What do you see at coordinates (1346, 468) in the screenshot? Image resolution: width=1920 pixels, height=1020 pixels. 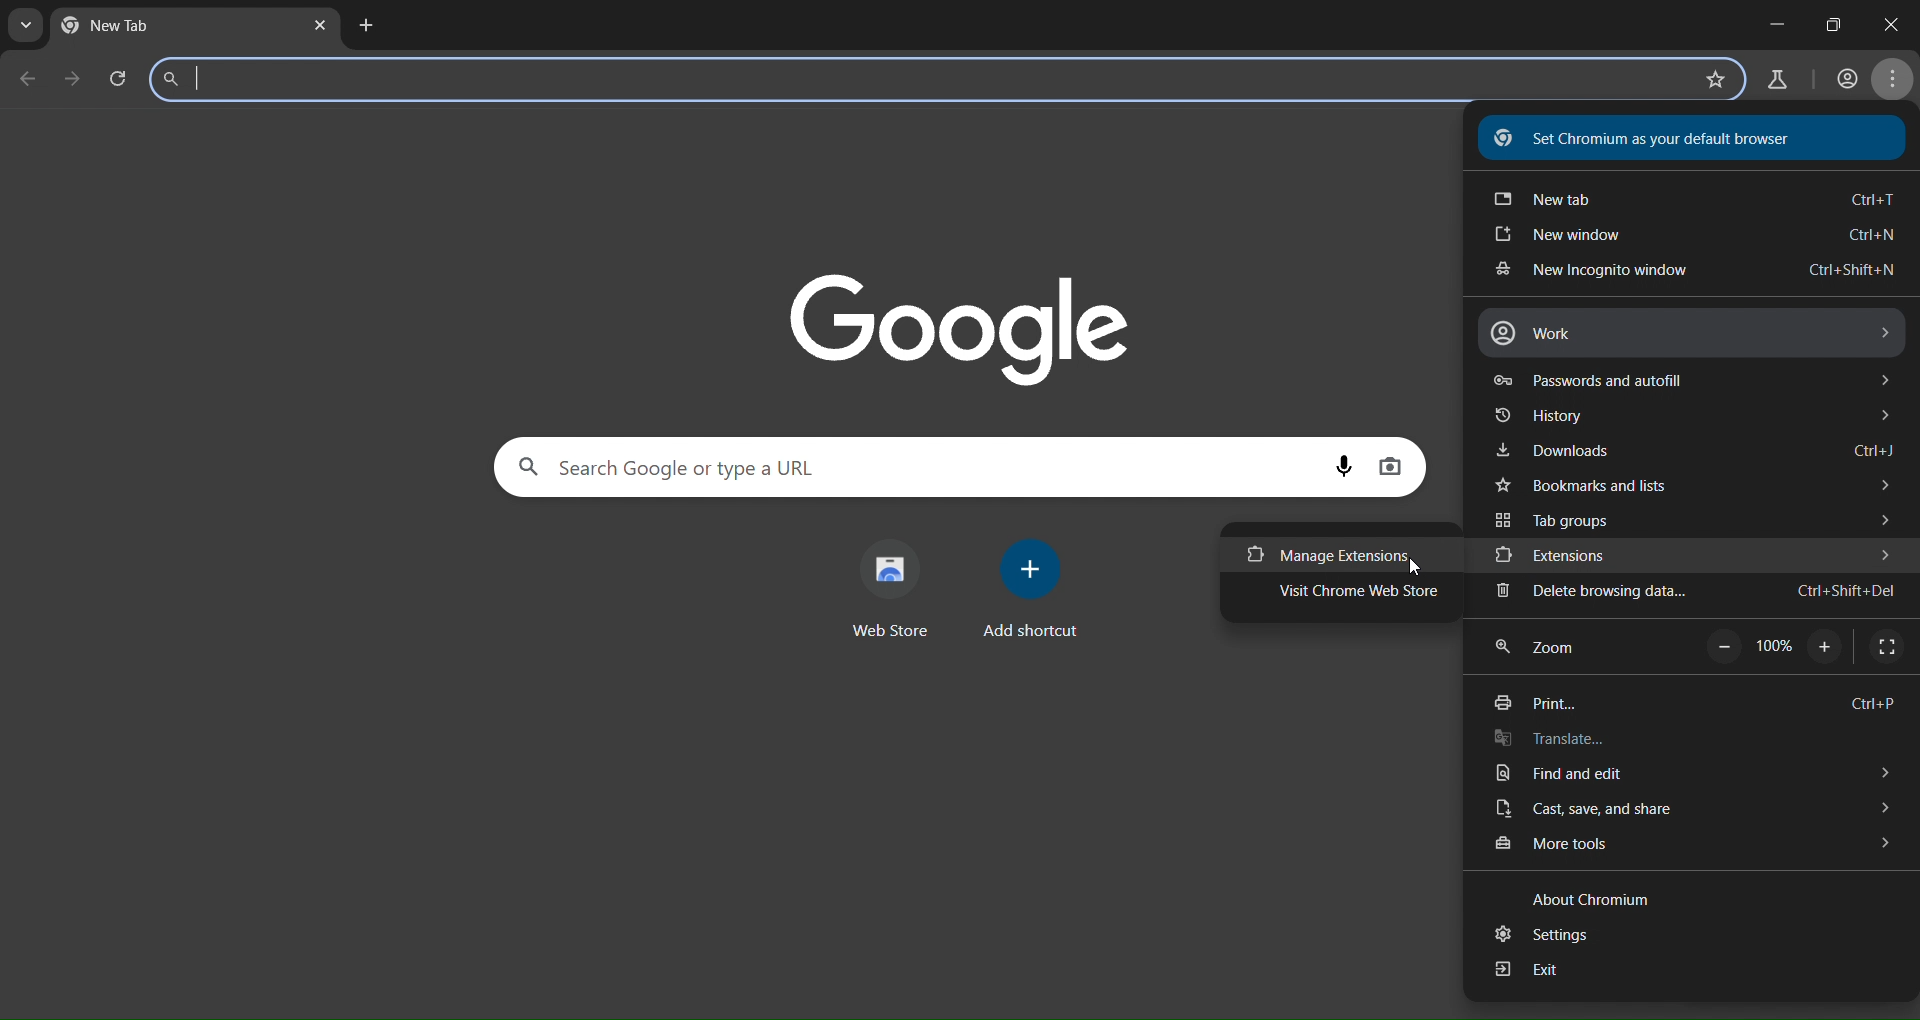 I see `voice search` at bounding box center [1346, 468].